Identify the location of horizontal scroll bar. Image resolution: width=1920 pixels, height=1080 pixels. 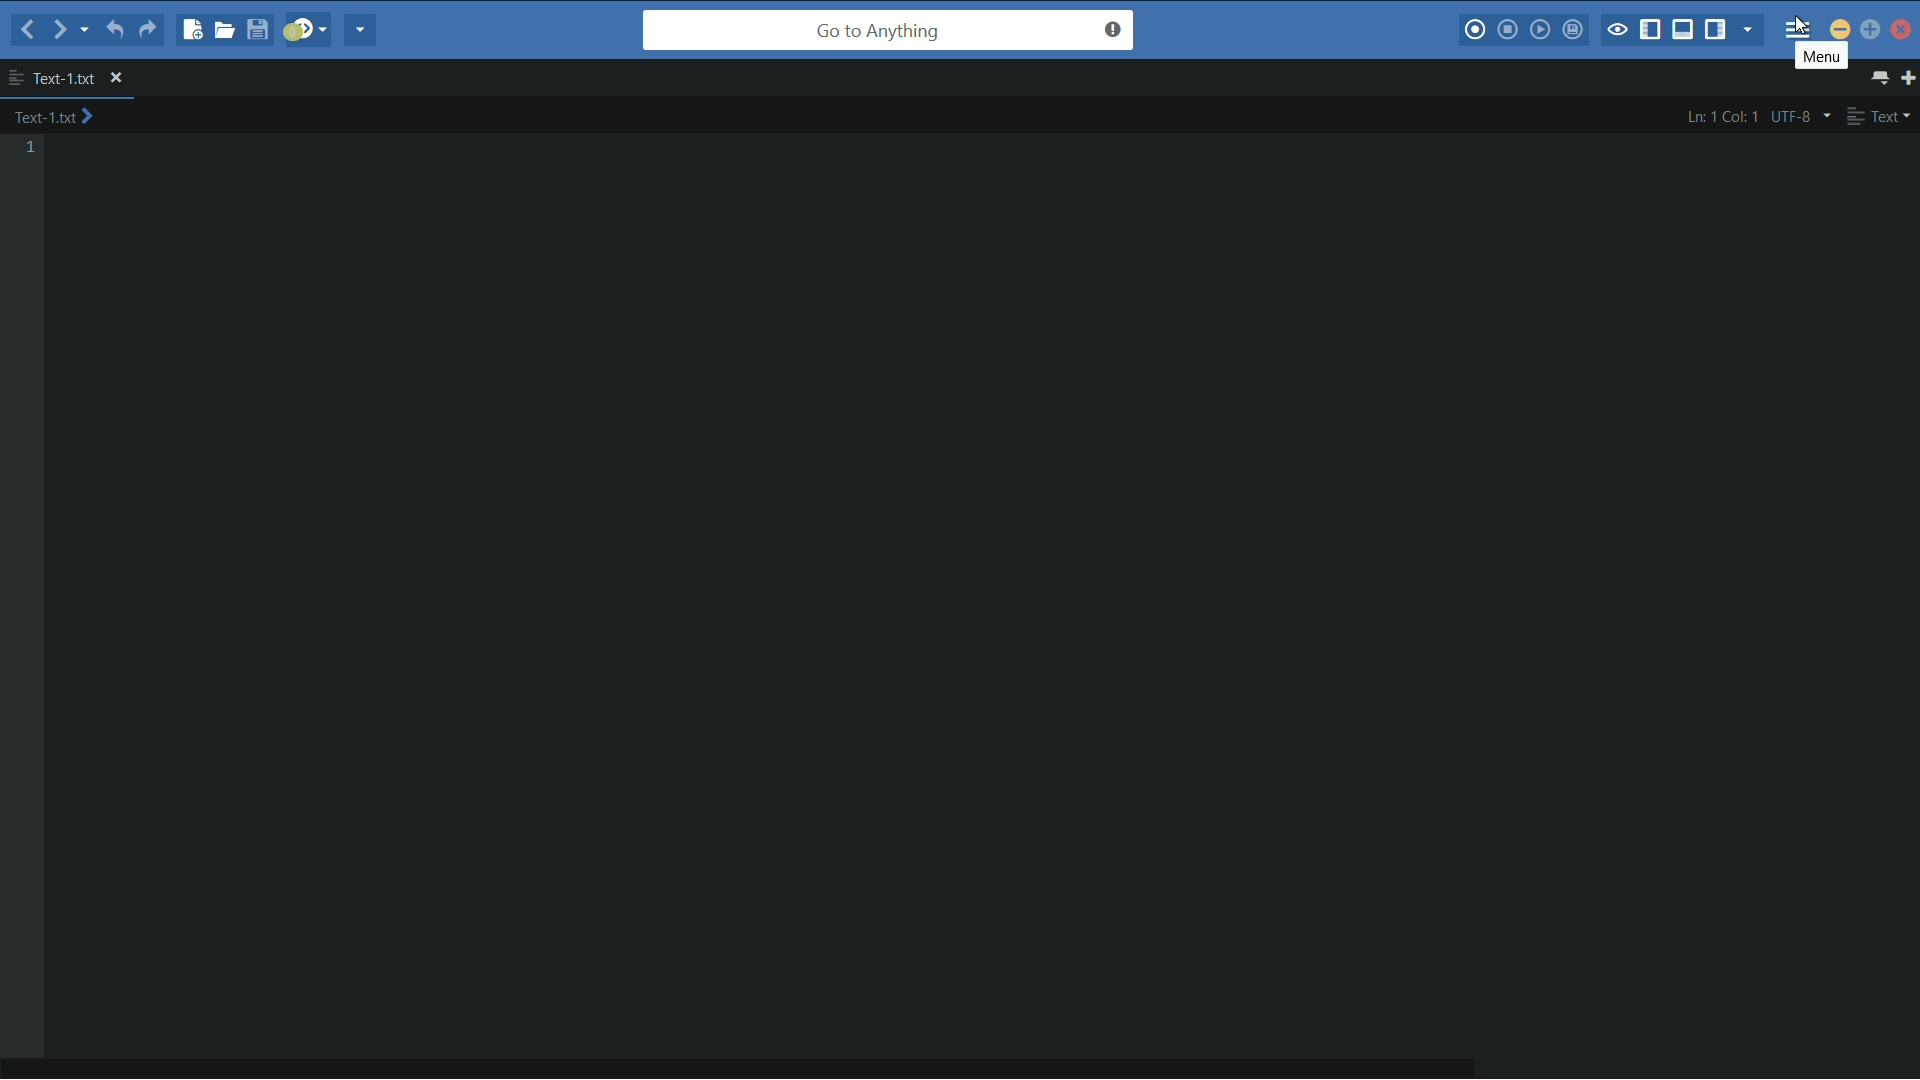
(759, 1068).